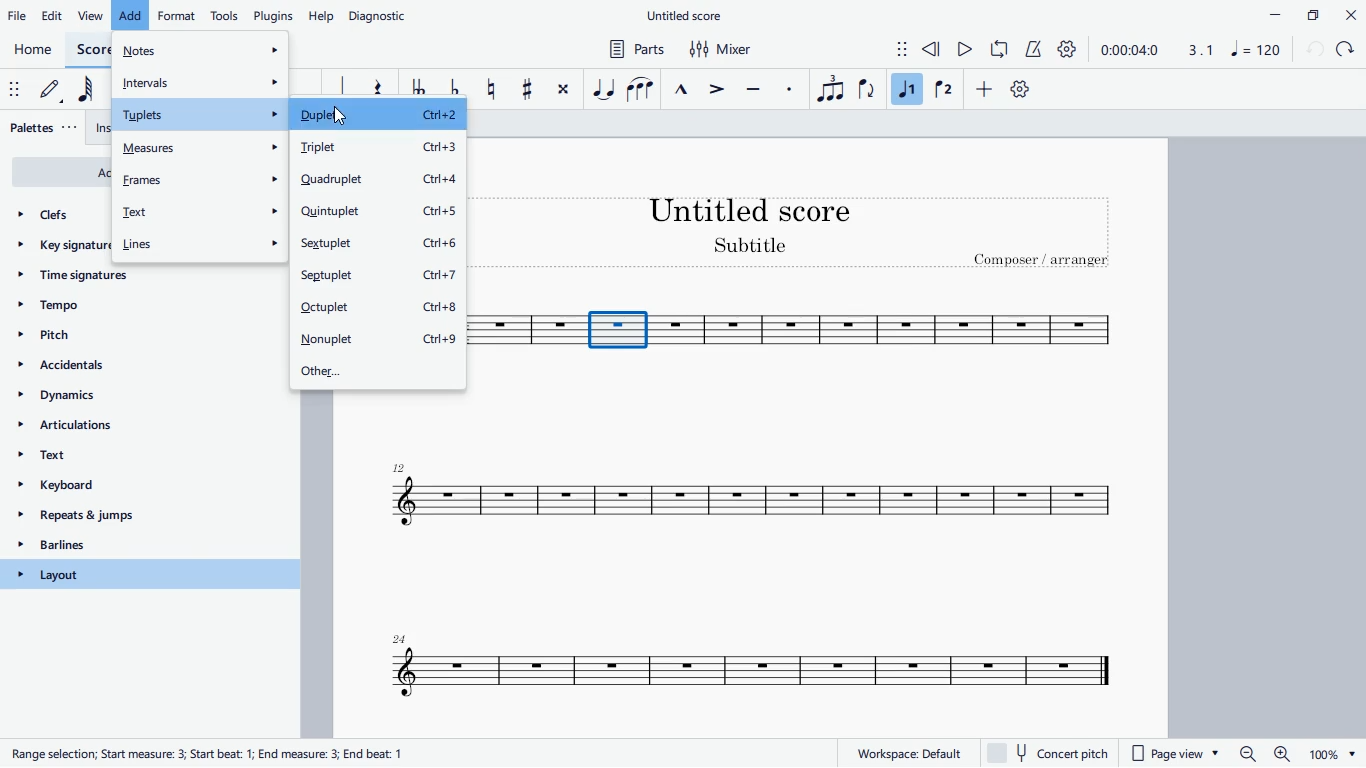 The image size is (1366, 768). What do you see at coordinates (1054, 753) in the screenshot?
I see `concert pitch` at bounding box center [1054, 753].